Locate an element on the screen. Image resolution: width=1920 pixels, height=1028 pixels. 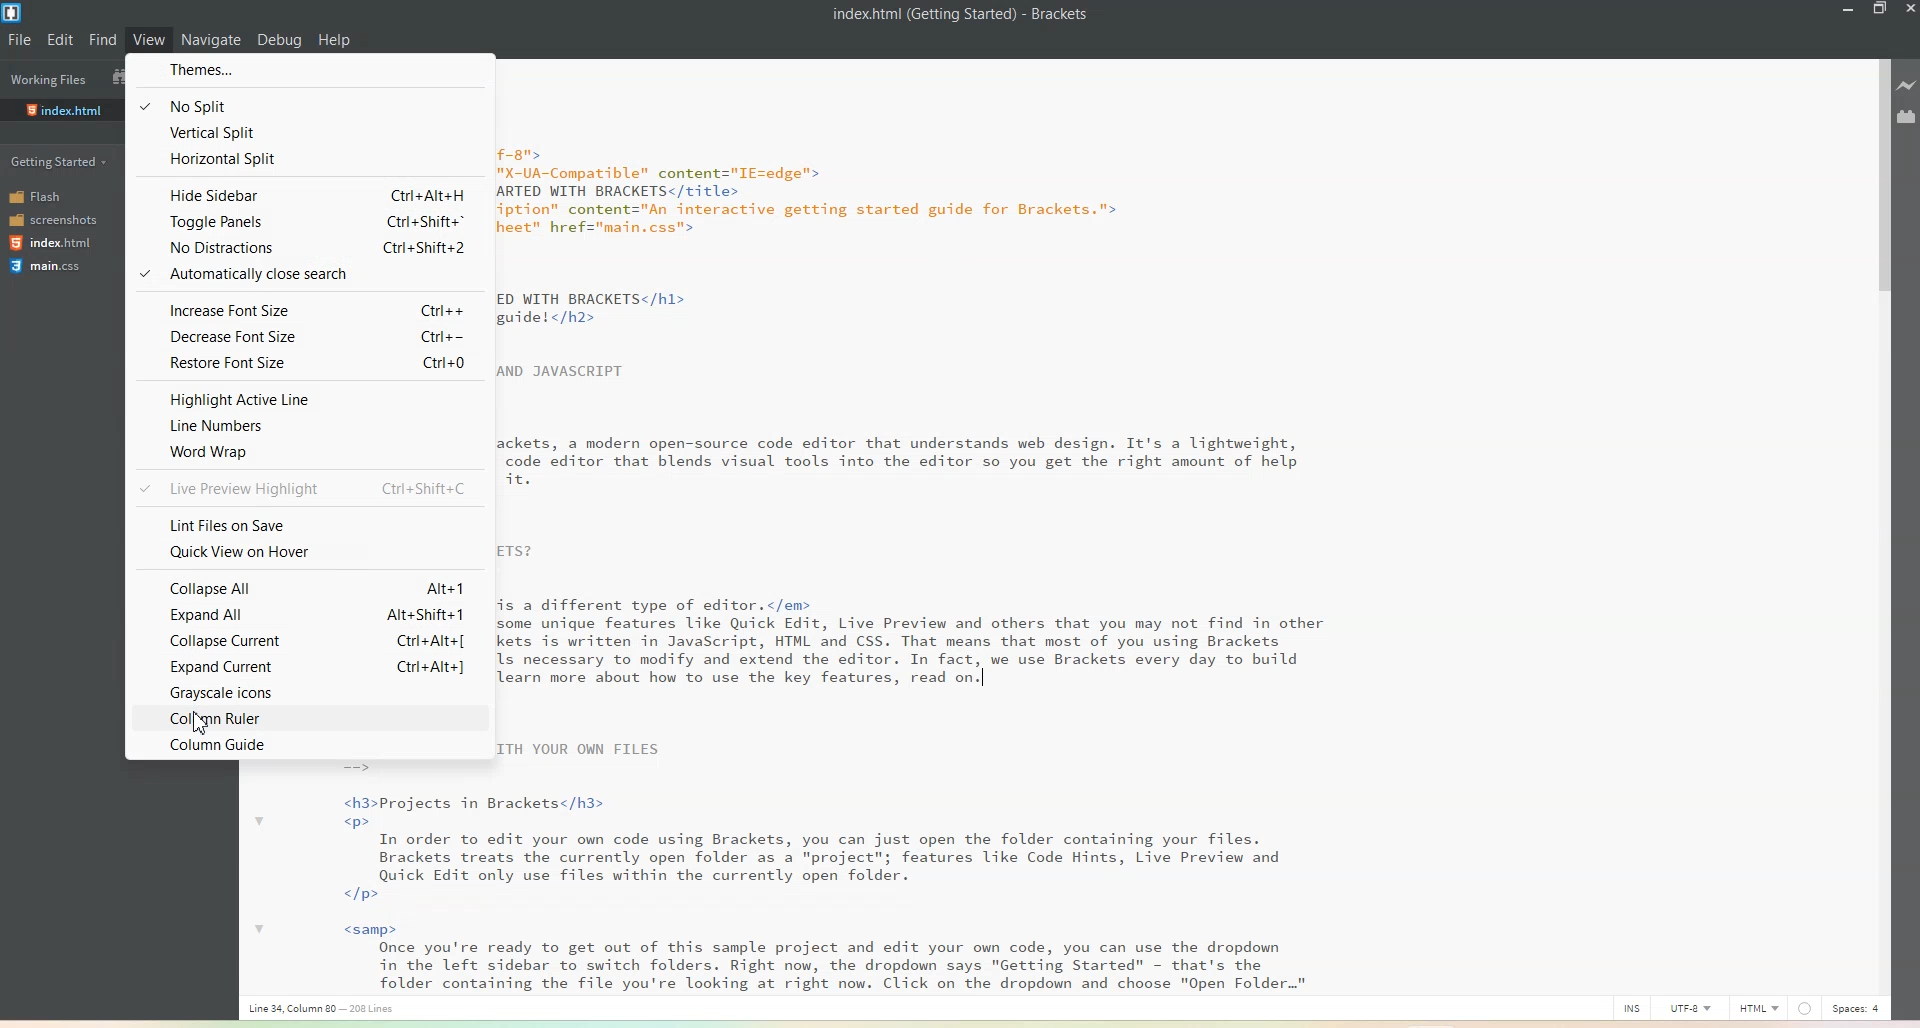
Line Number is located at coordinates (308, 425).